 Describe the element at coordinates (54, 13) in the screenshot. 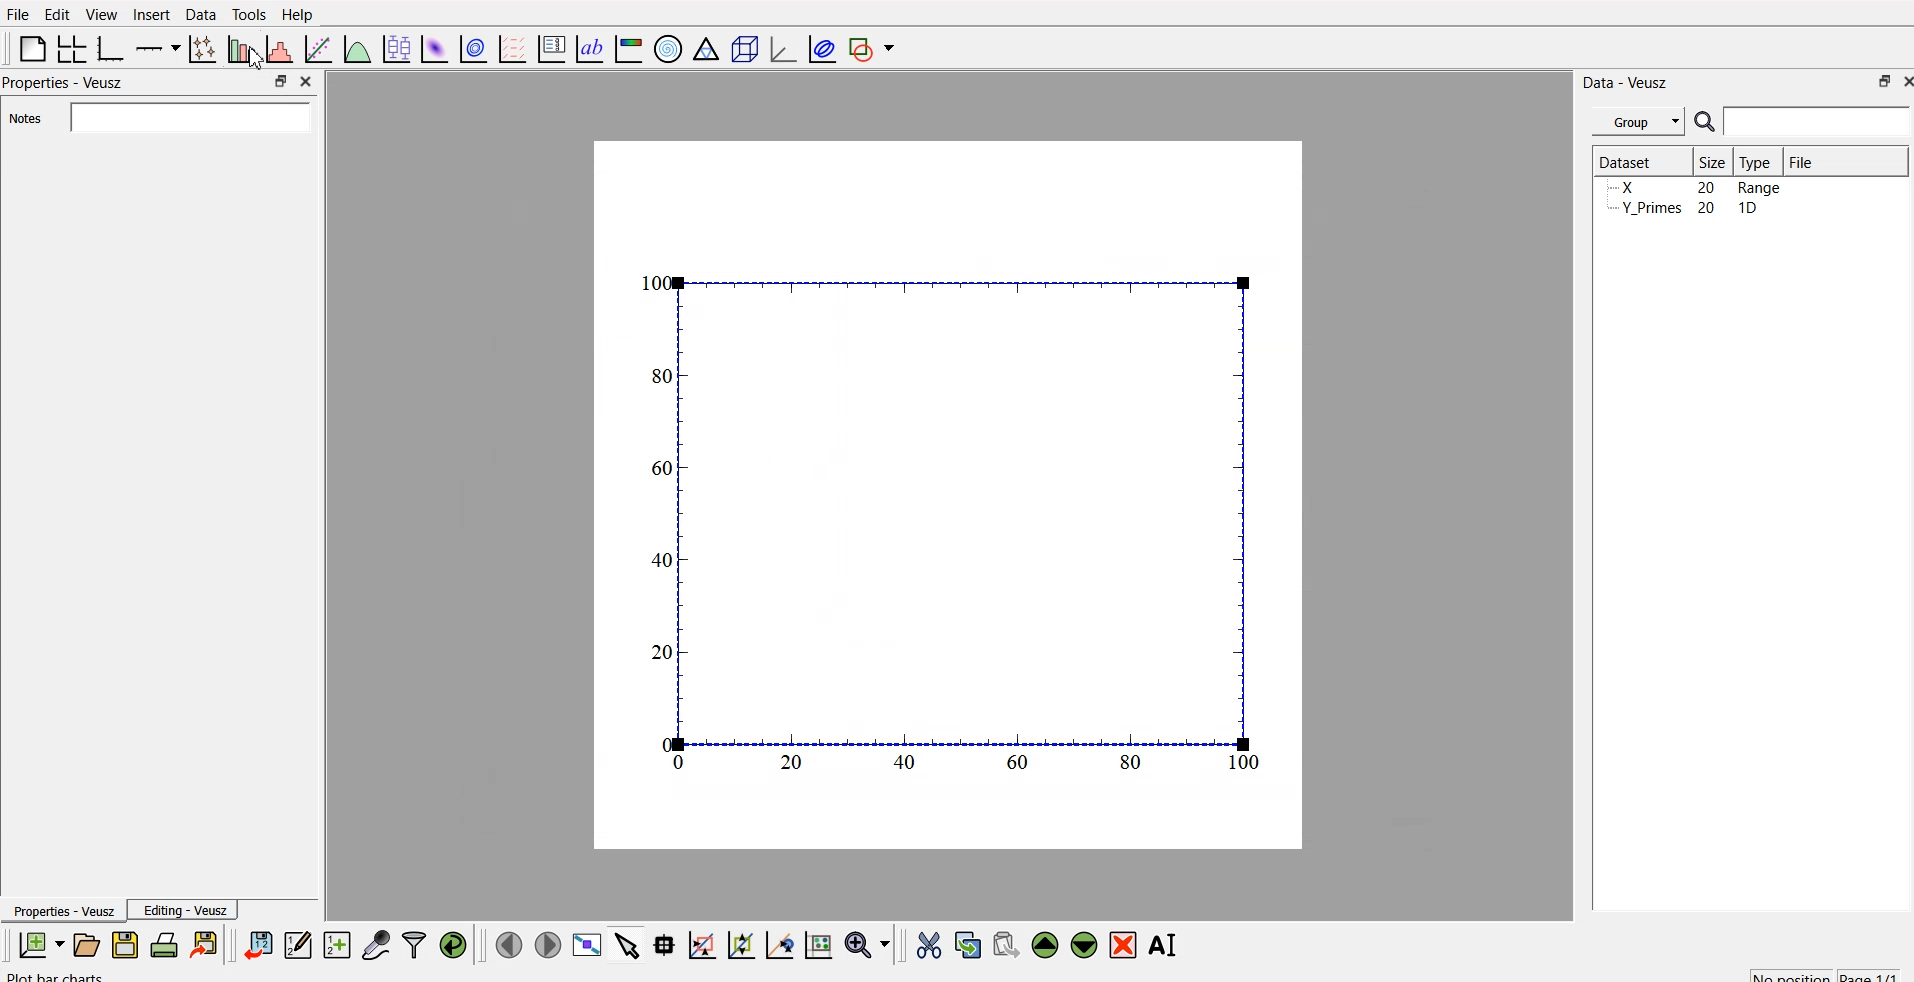

I see `Edit` at that location.